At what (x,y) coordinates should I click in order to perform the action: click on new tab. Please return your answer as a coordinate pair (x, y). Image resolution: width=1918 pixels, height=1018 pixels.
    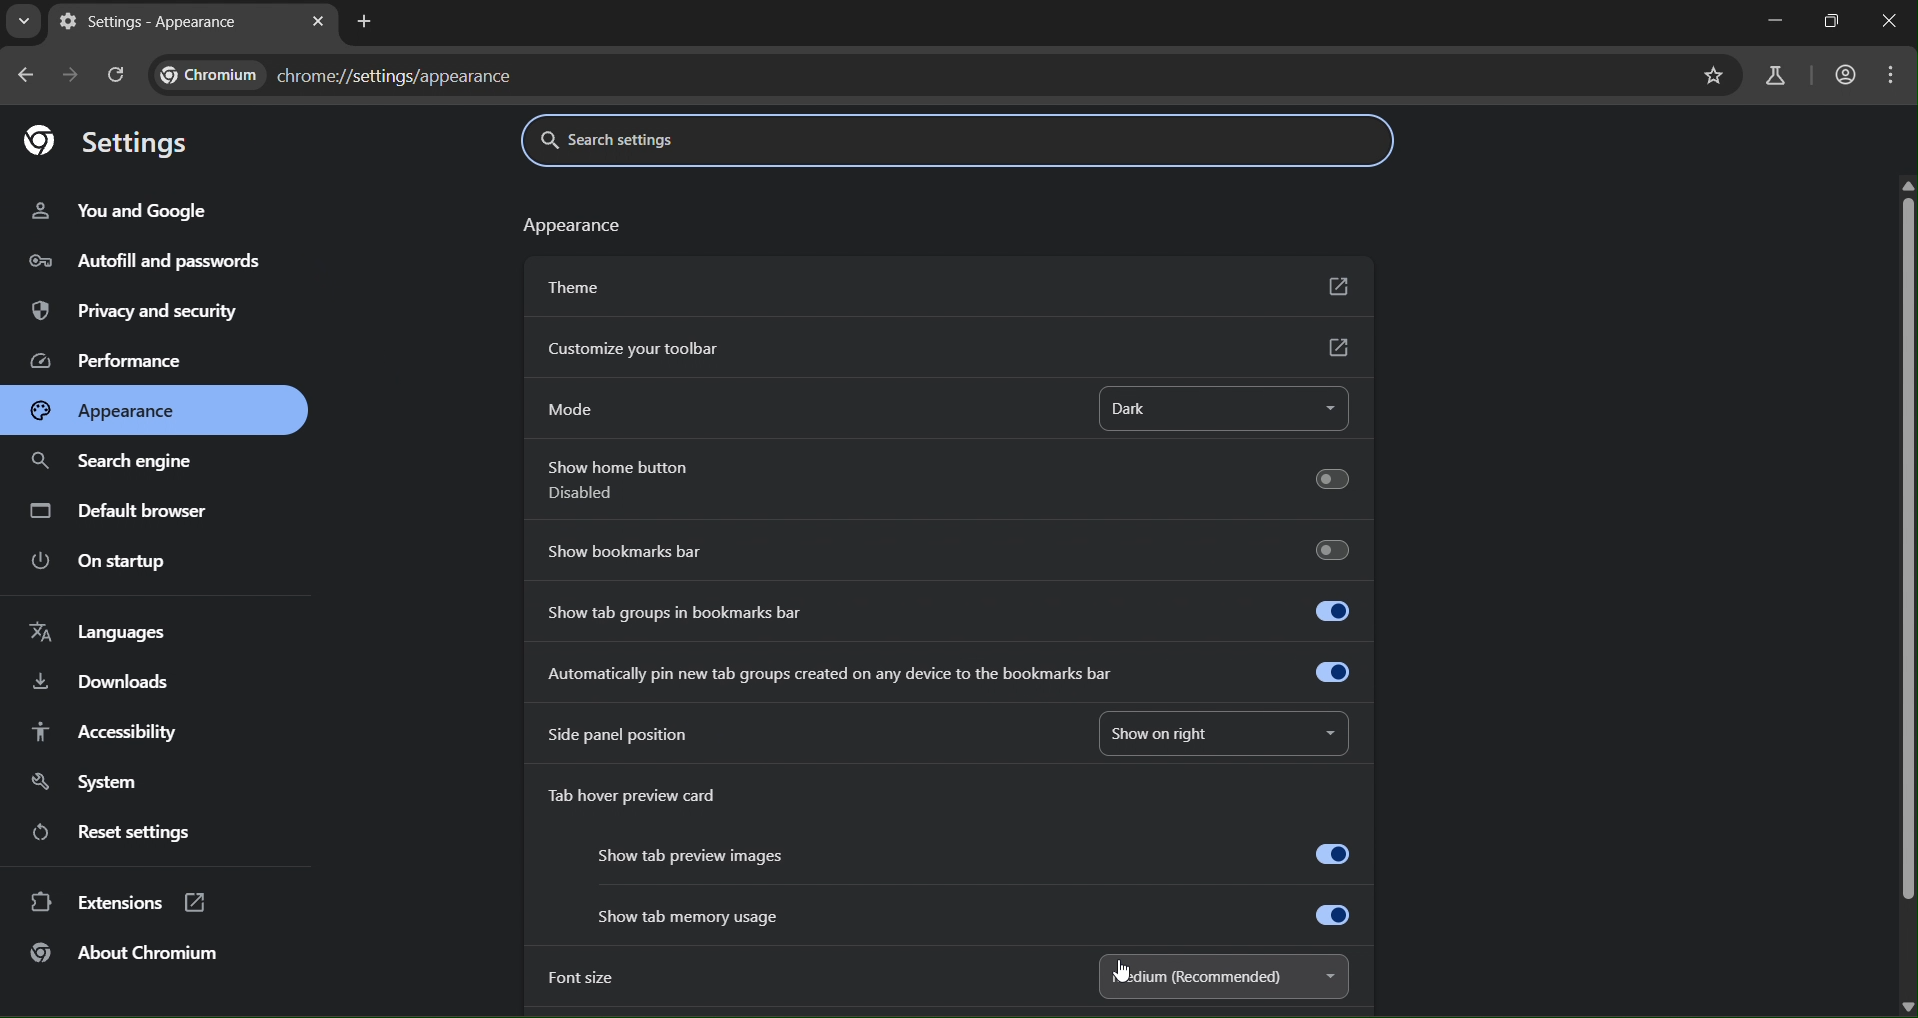
    Looking at the image, I should click on (363, 25).